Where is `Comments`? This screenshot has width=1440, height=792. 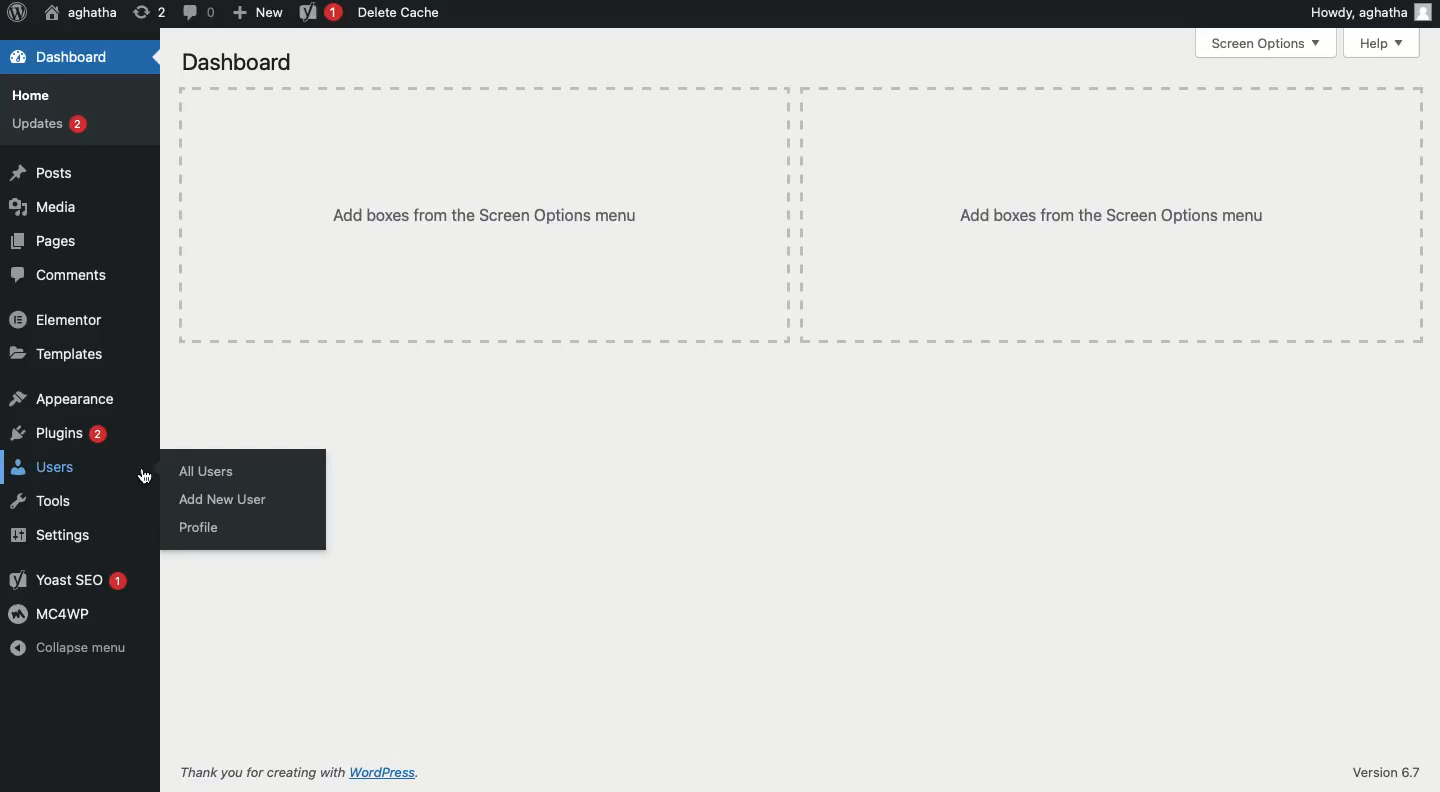
Comments is located at coordinates (58, 276).